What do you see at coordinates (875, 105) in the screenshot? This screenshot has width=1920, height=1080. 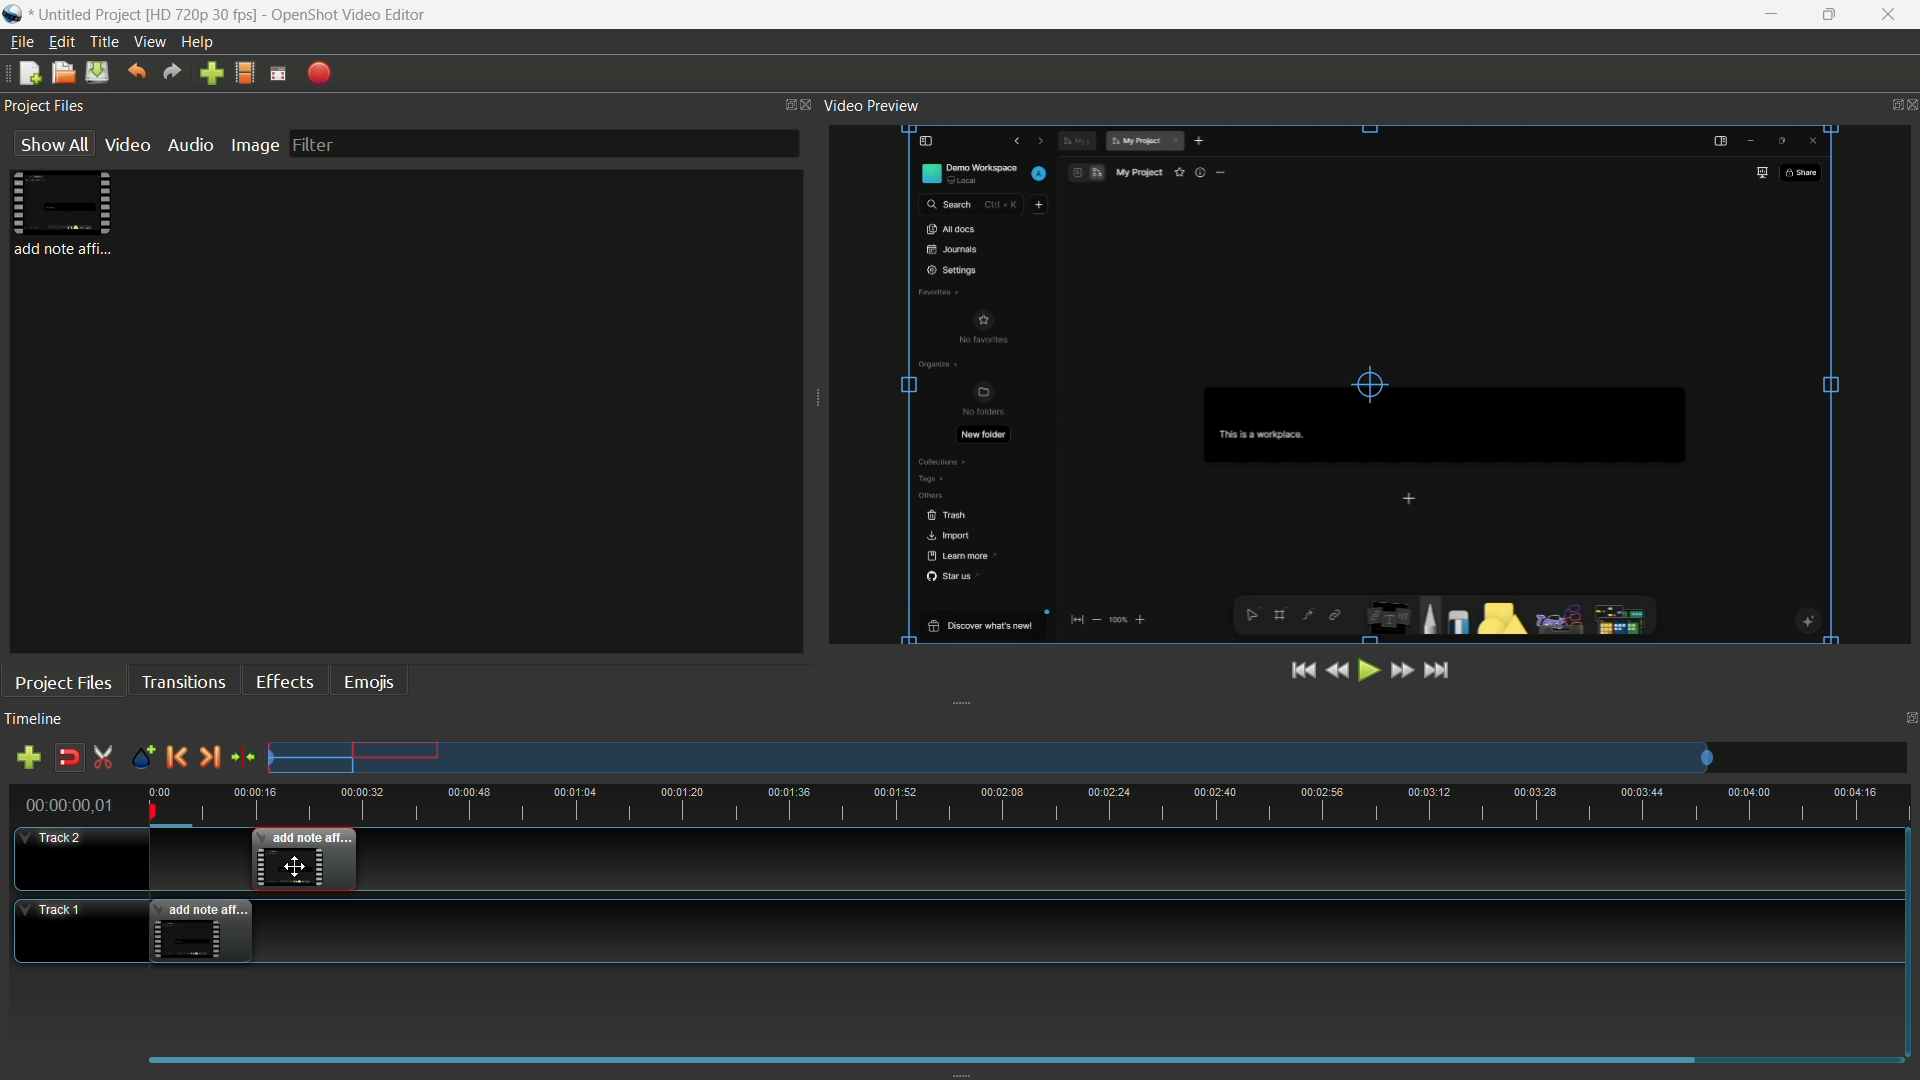 I see `video preview` at bounding box center [875, 105].